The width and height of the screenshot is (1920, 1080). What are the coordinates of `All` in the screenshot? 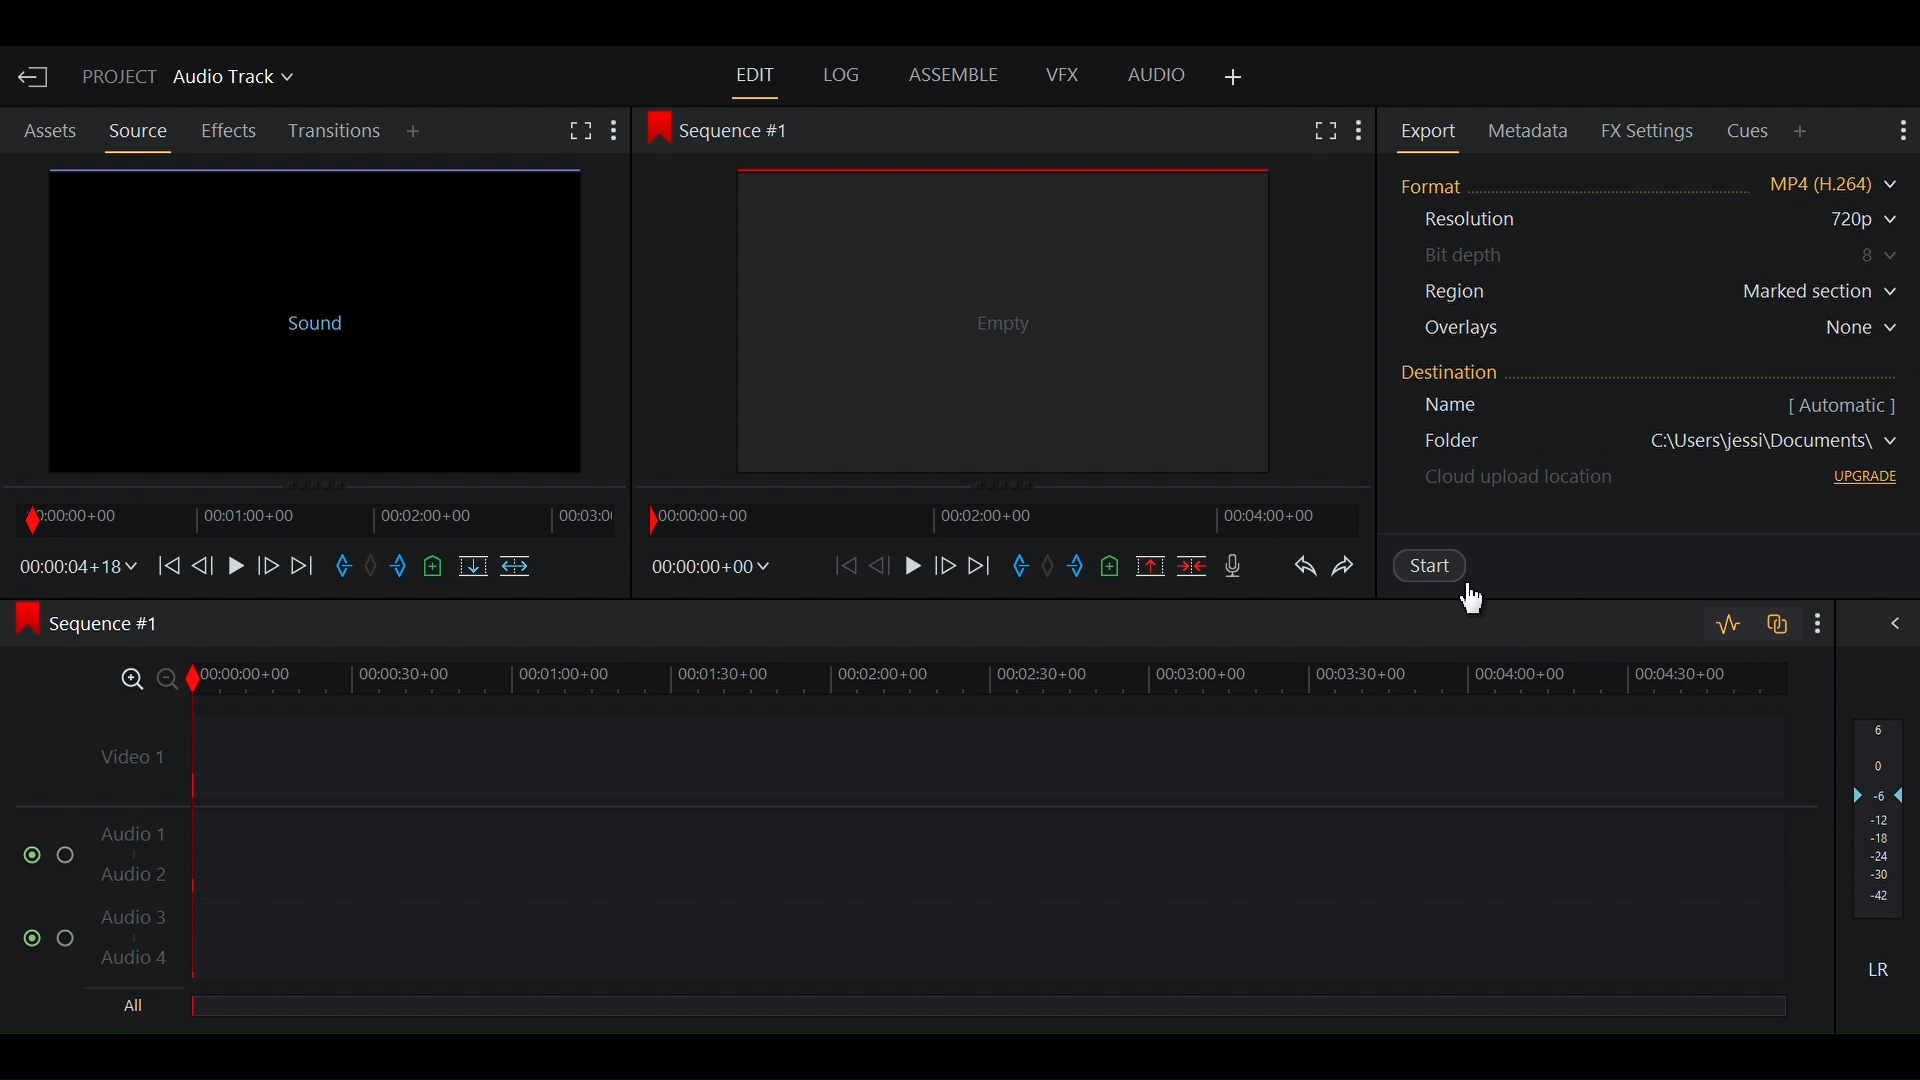 It's located at (139, 1007).